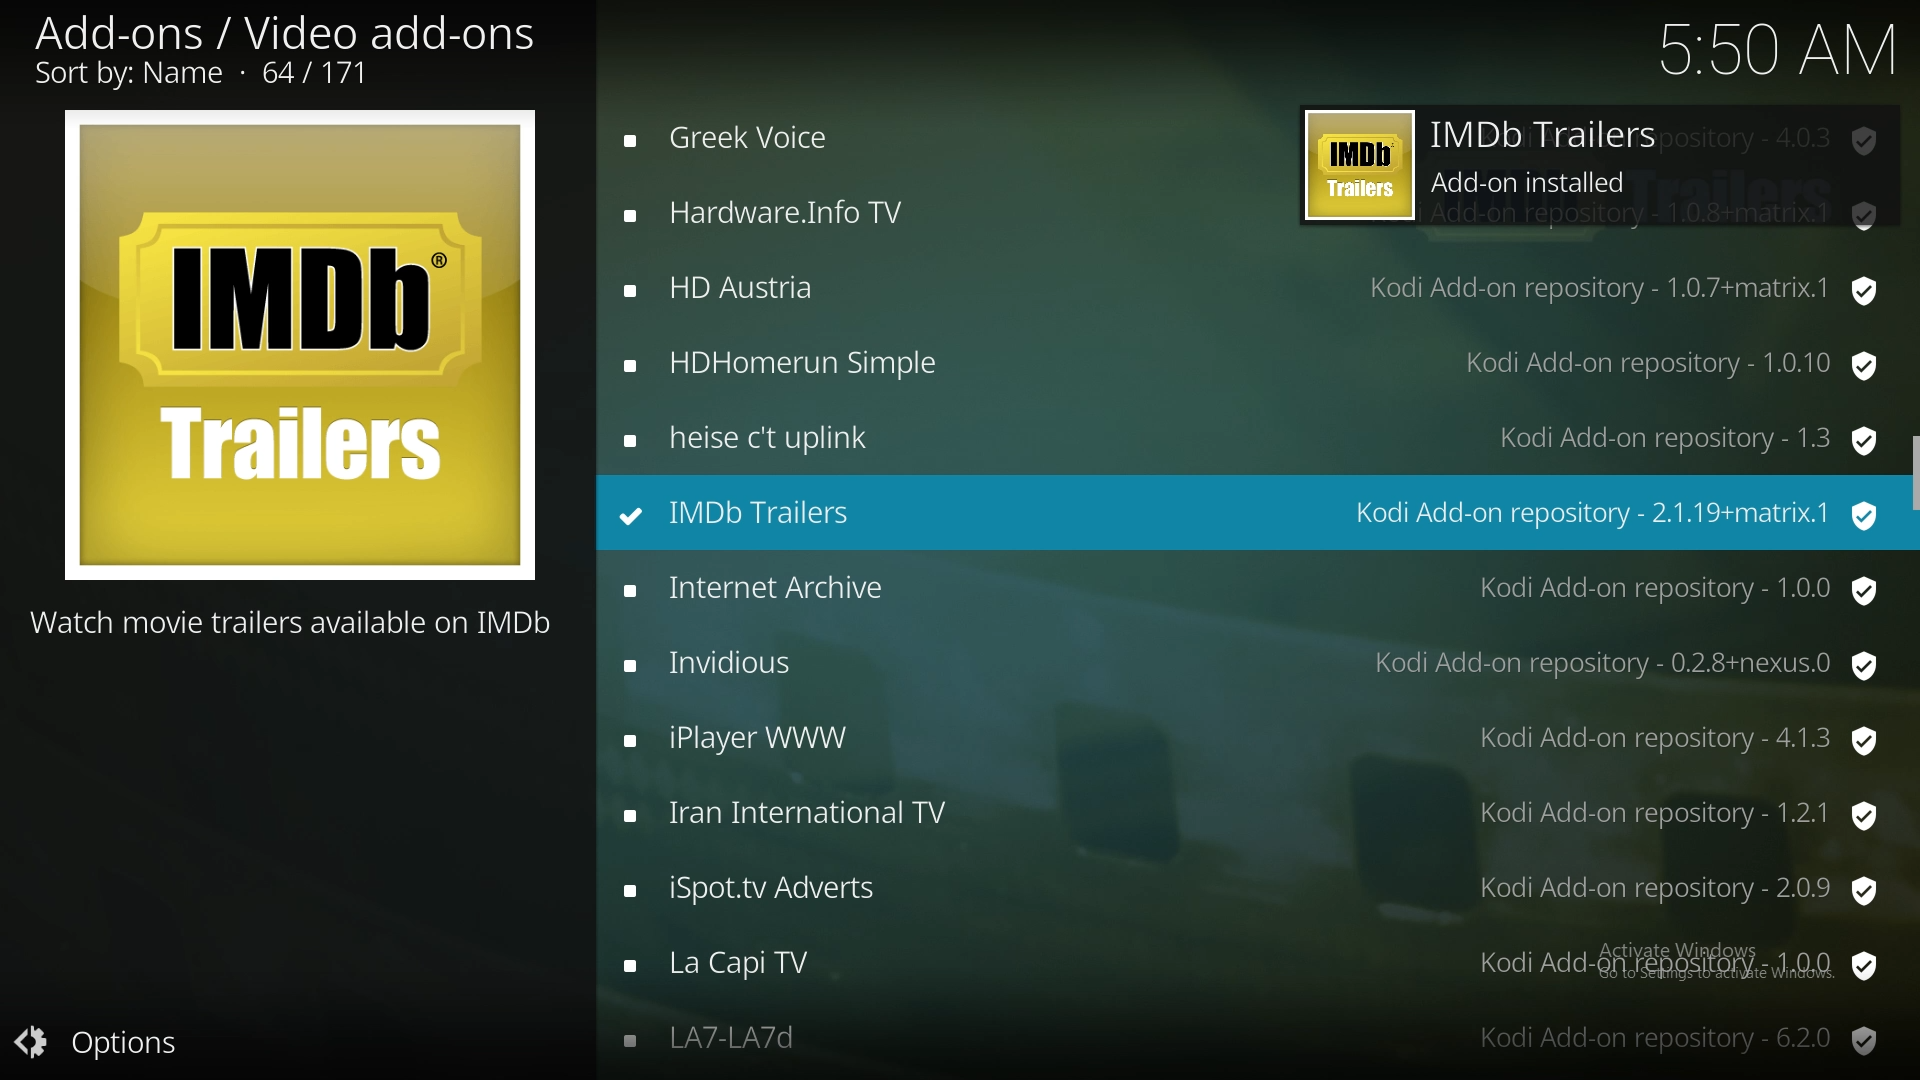  Describe the element at coordinates (1250, 665) in the screenshot. I see `add on` at that location.